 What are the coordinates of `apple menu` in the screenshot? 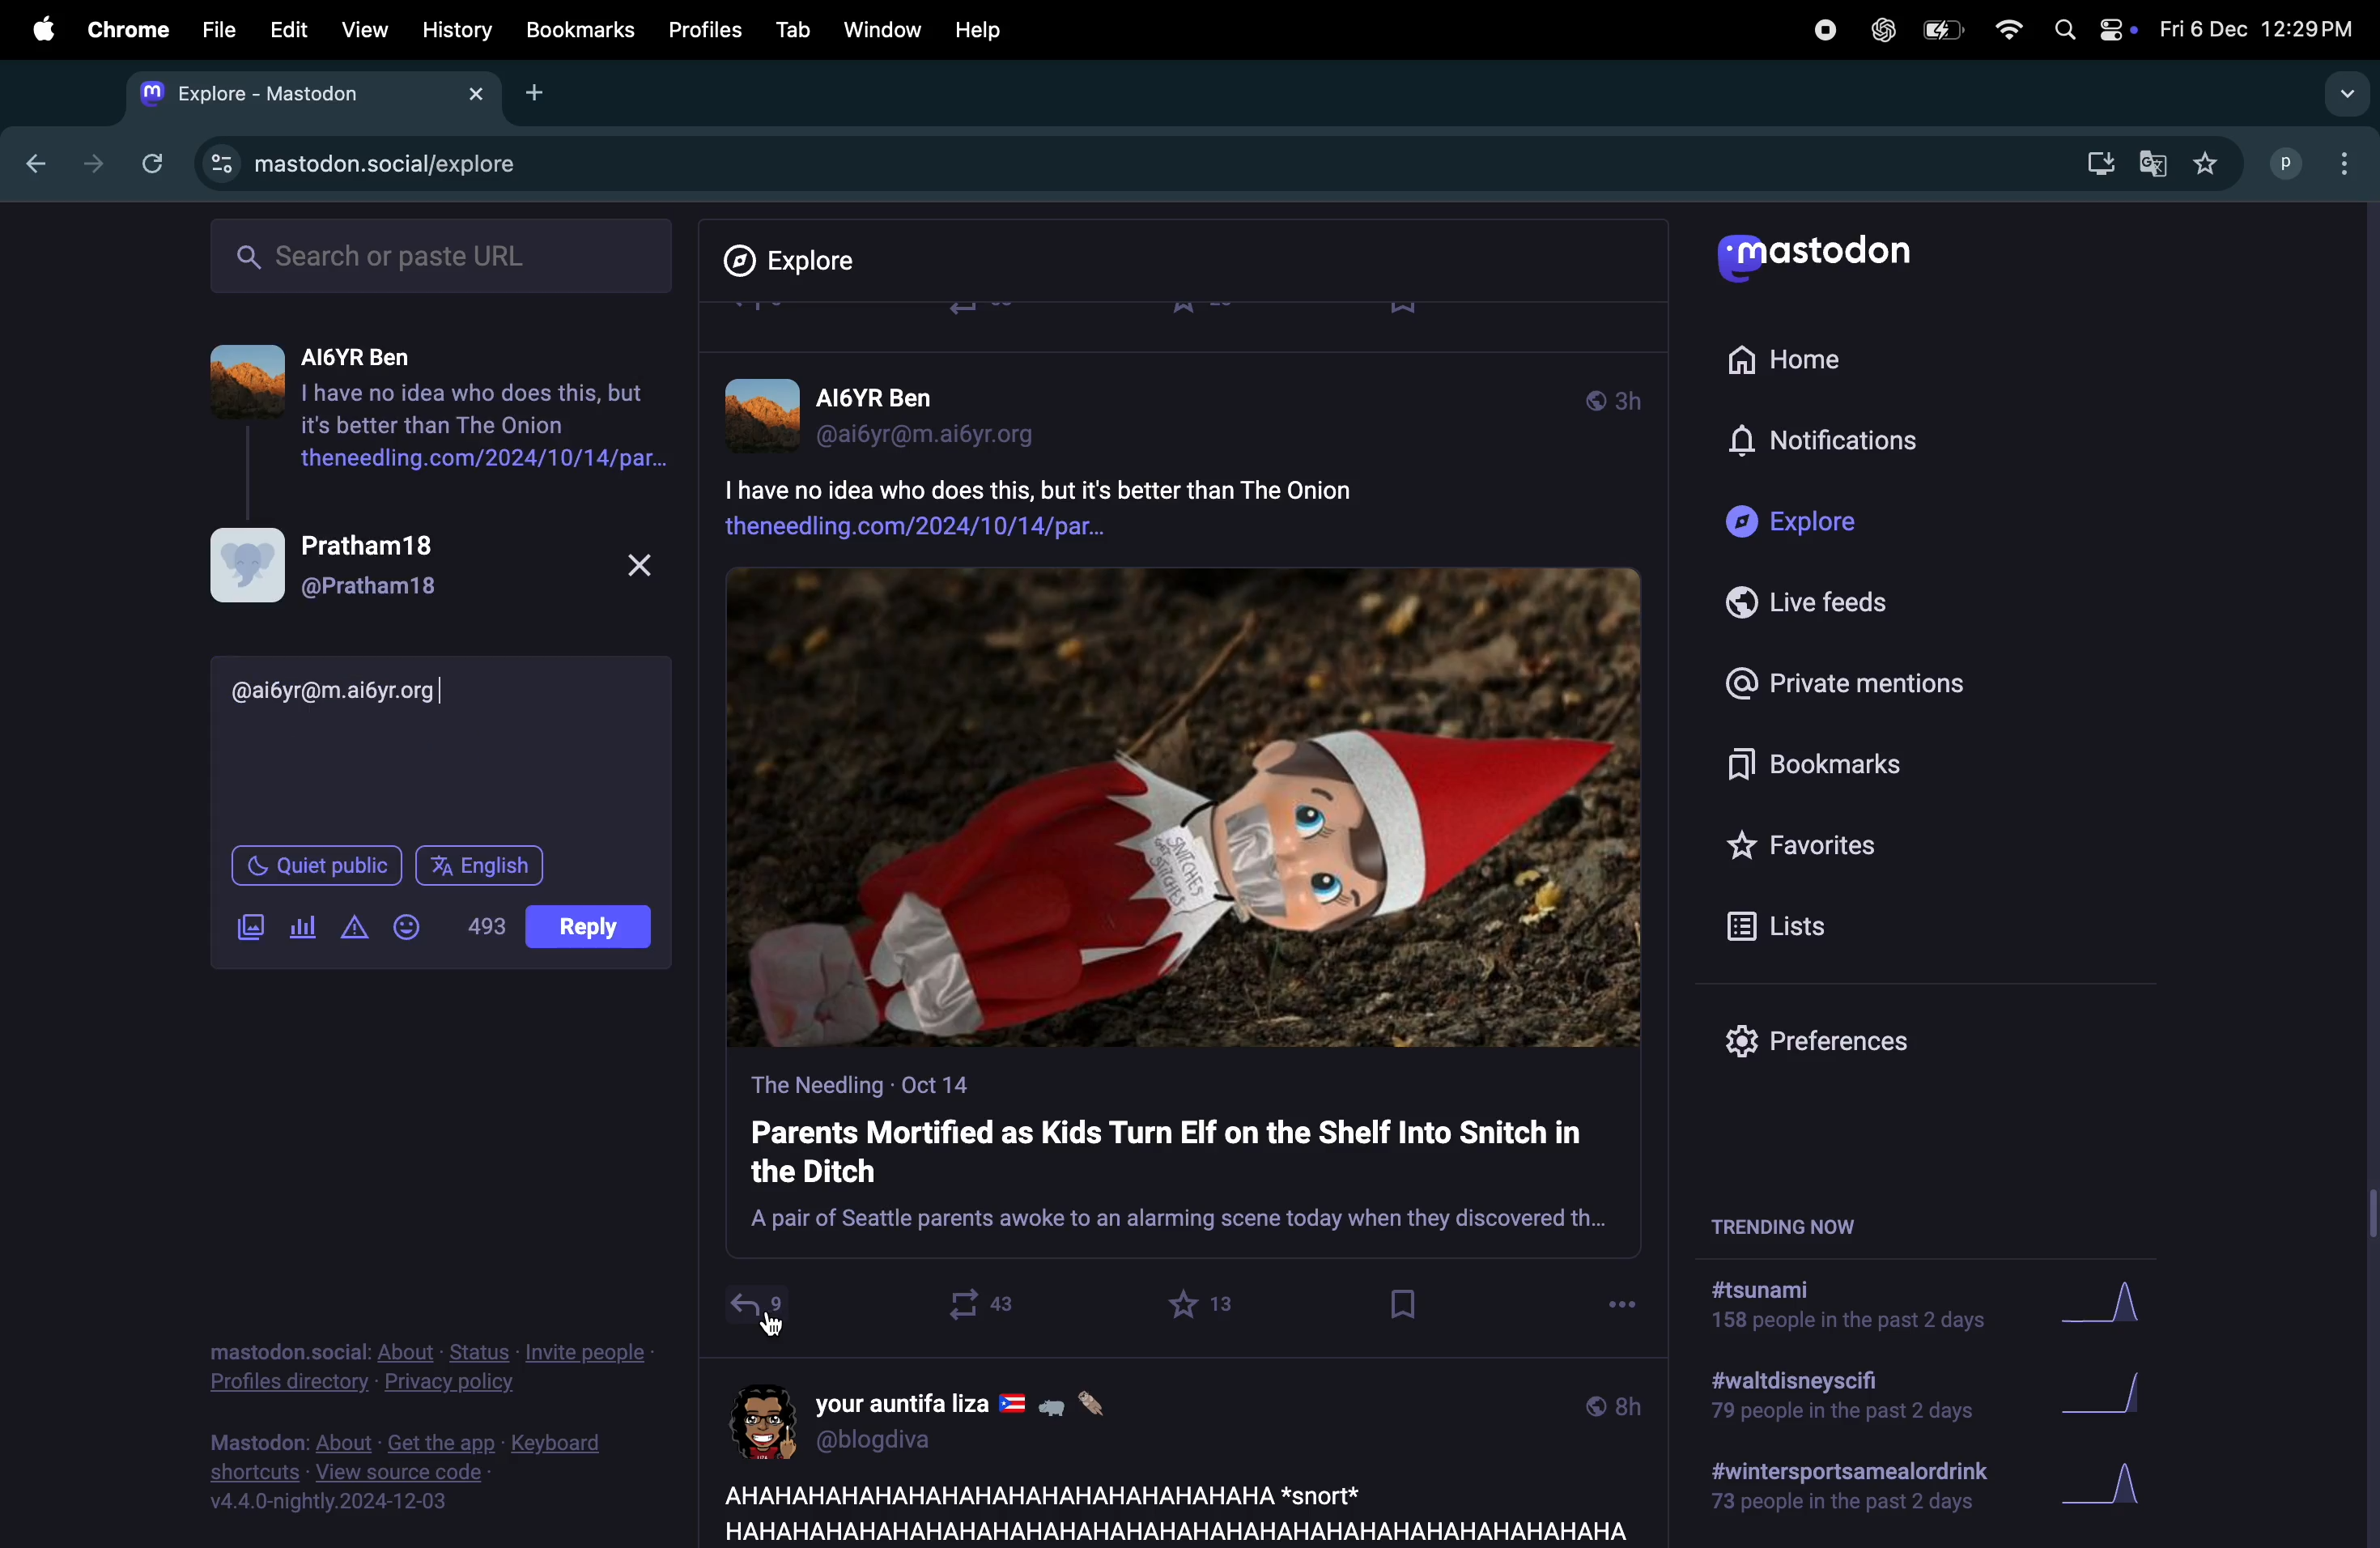 It's located at (35, 28).